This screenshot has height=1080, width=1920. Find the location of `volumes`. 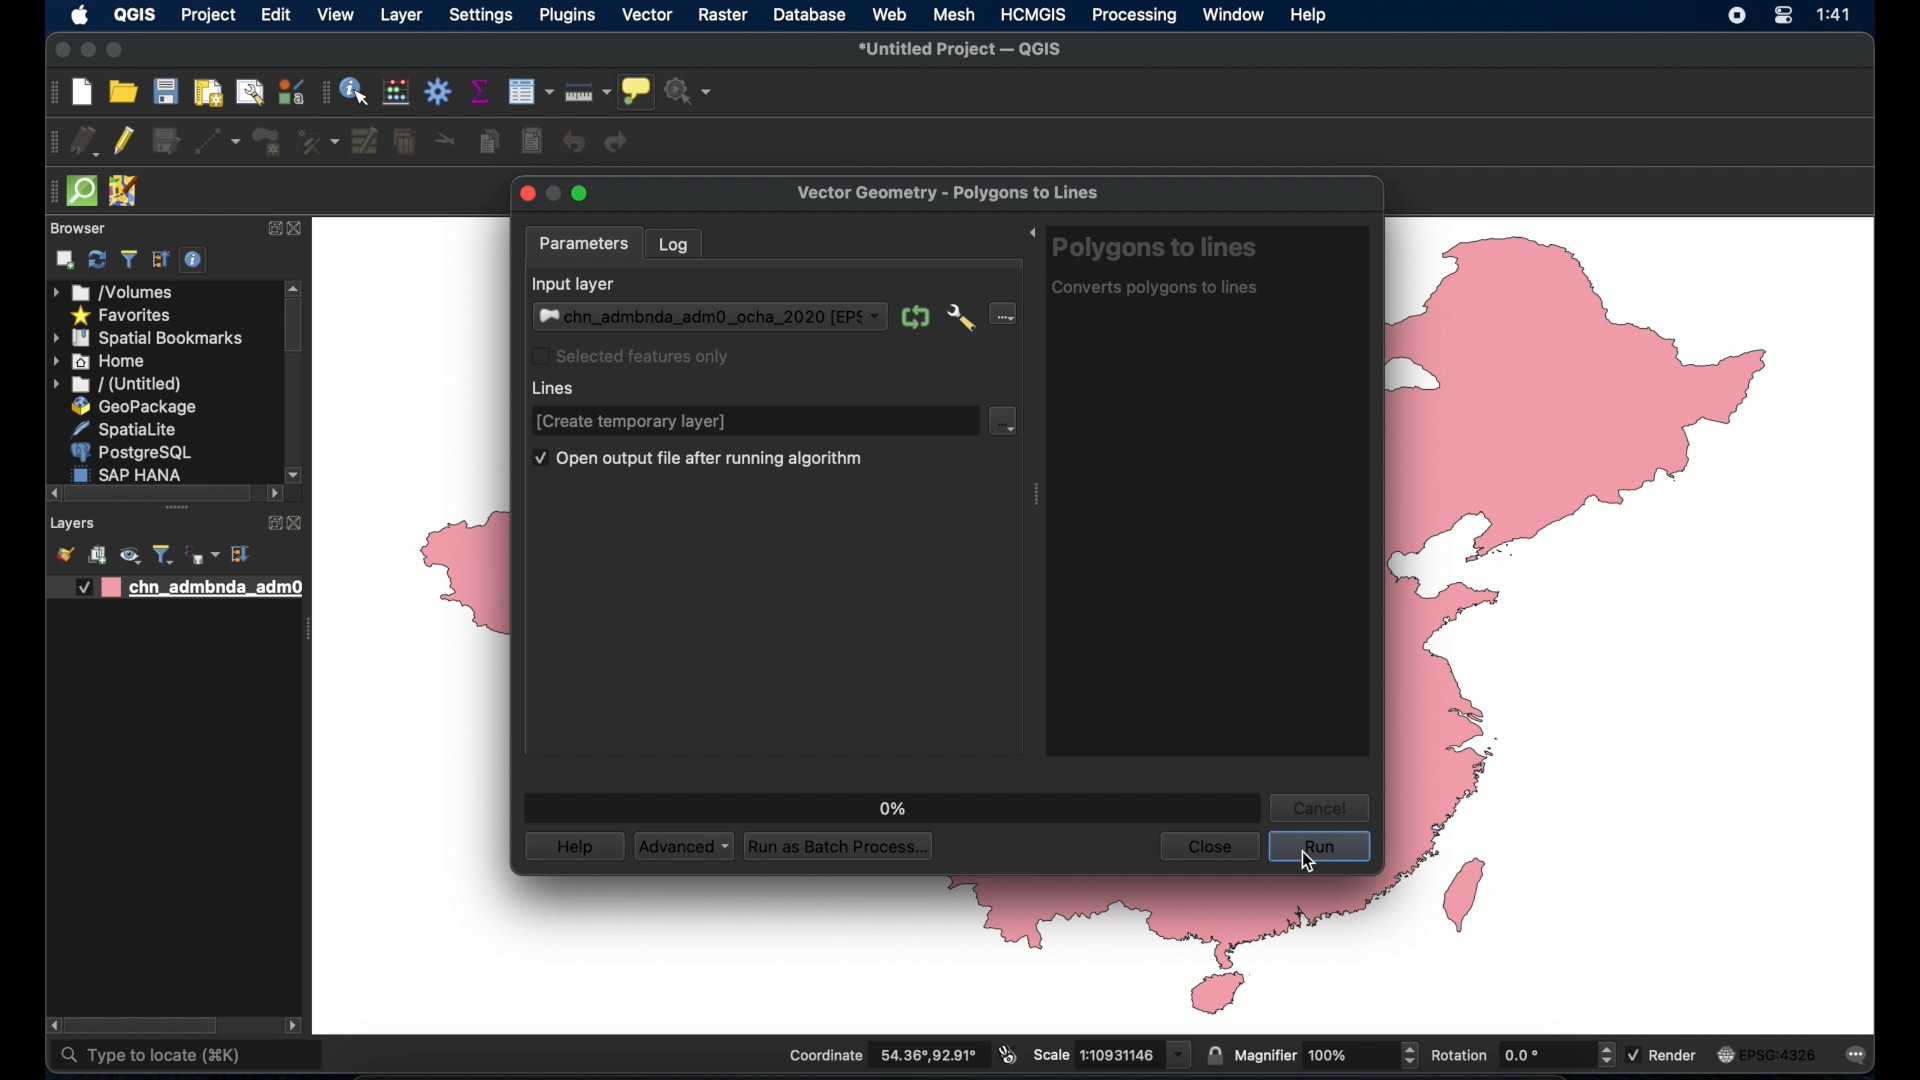

volumes is located at coordinates (114, 292).